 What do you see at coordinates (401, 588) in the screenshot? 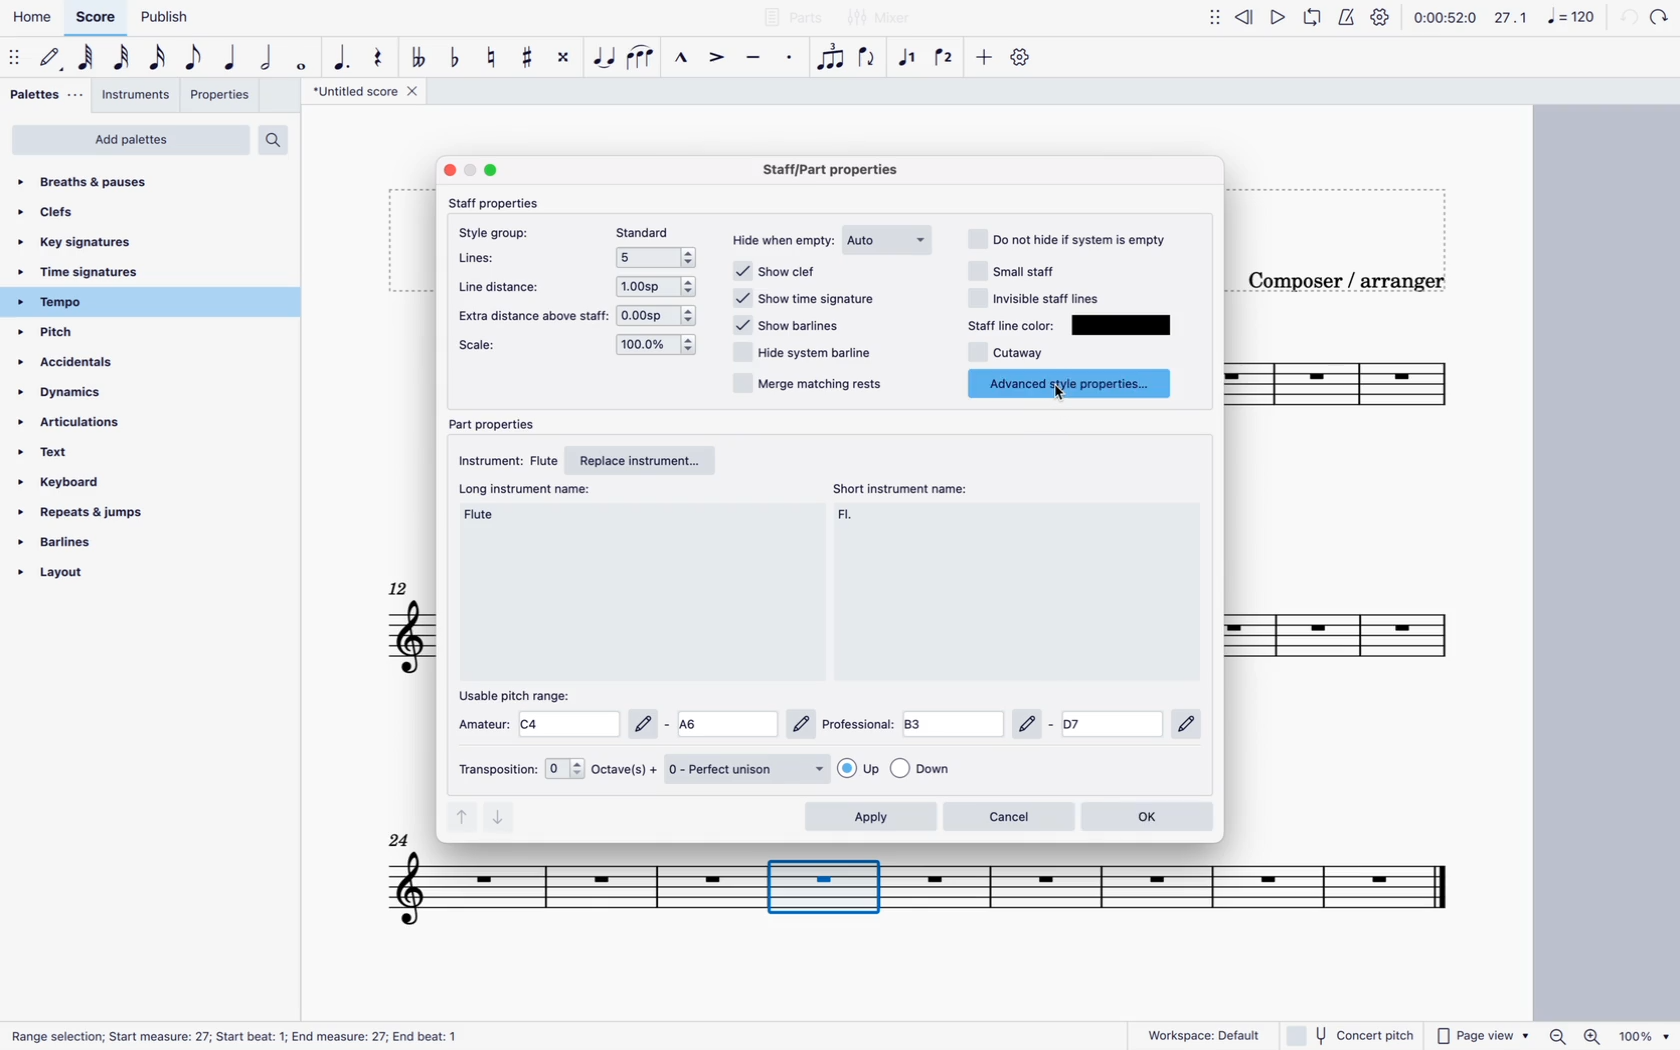
I see `12` at bounding box center [401, 588].